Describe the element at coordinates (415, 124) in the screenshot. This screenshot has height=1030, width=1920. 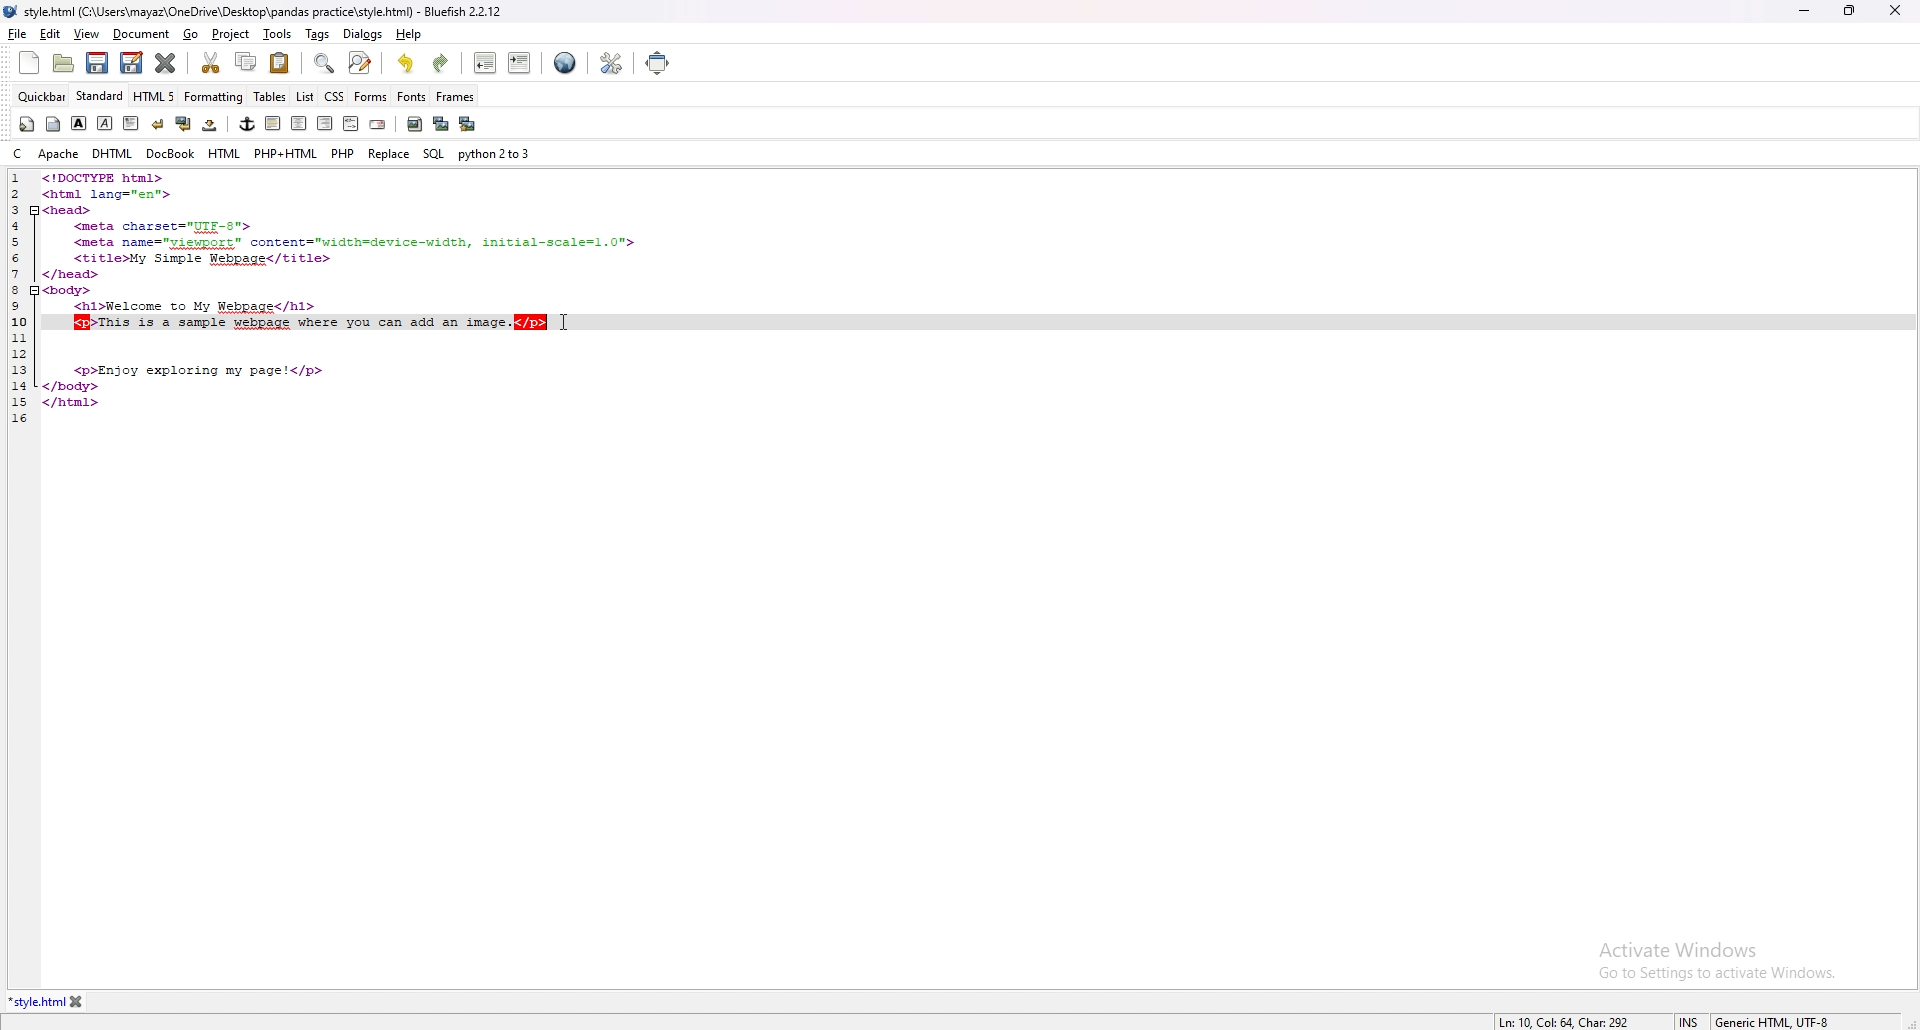
I see `insert image` at that location.